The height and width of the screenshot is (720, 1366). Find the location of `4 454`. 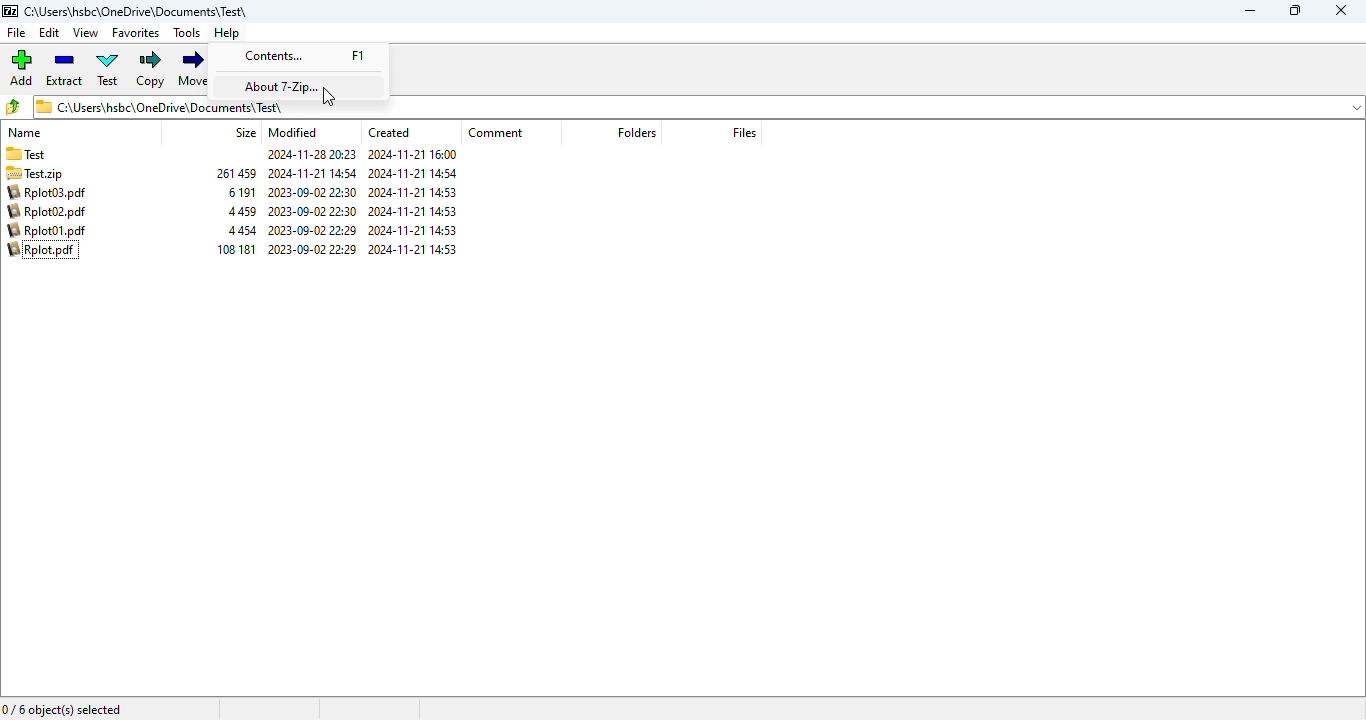

4 454 is located at coordinates (245, 231).